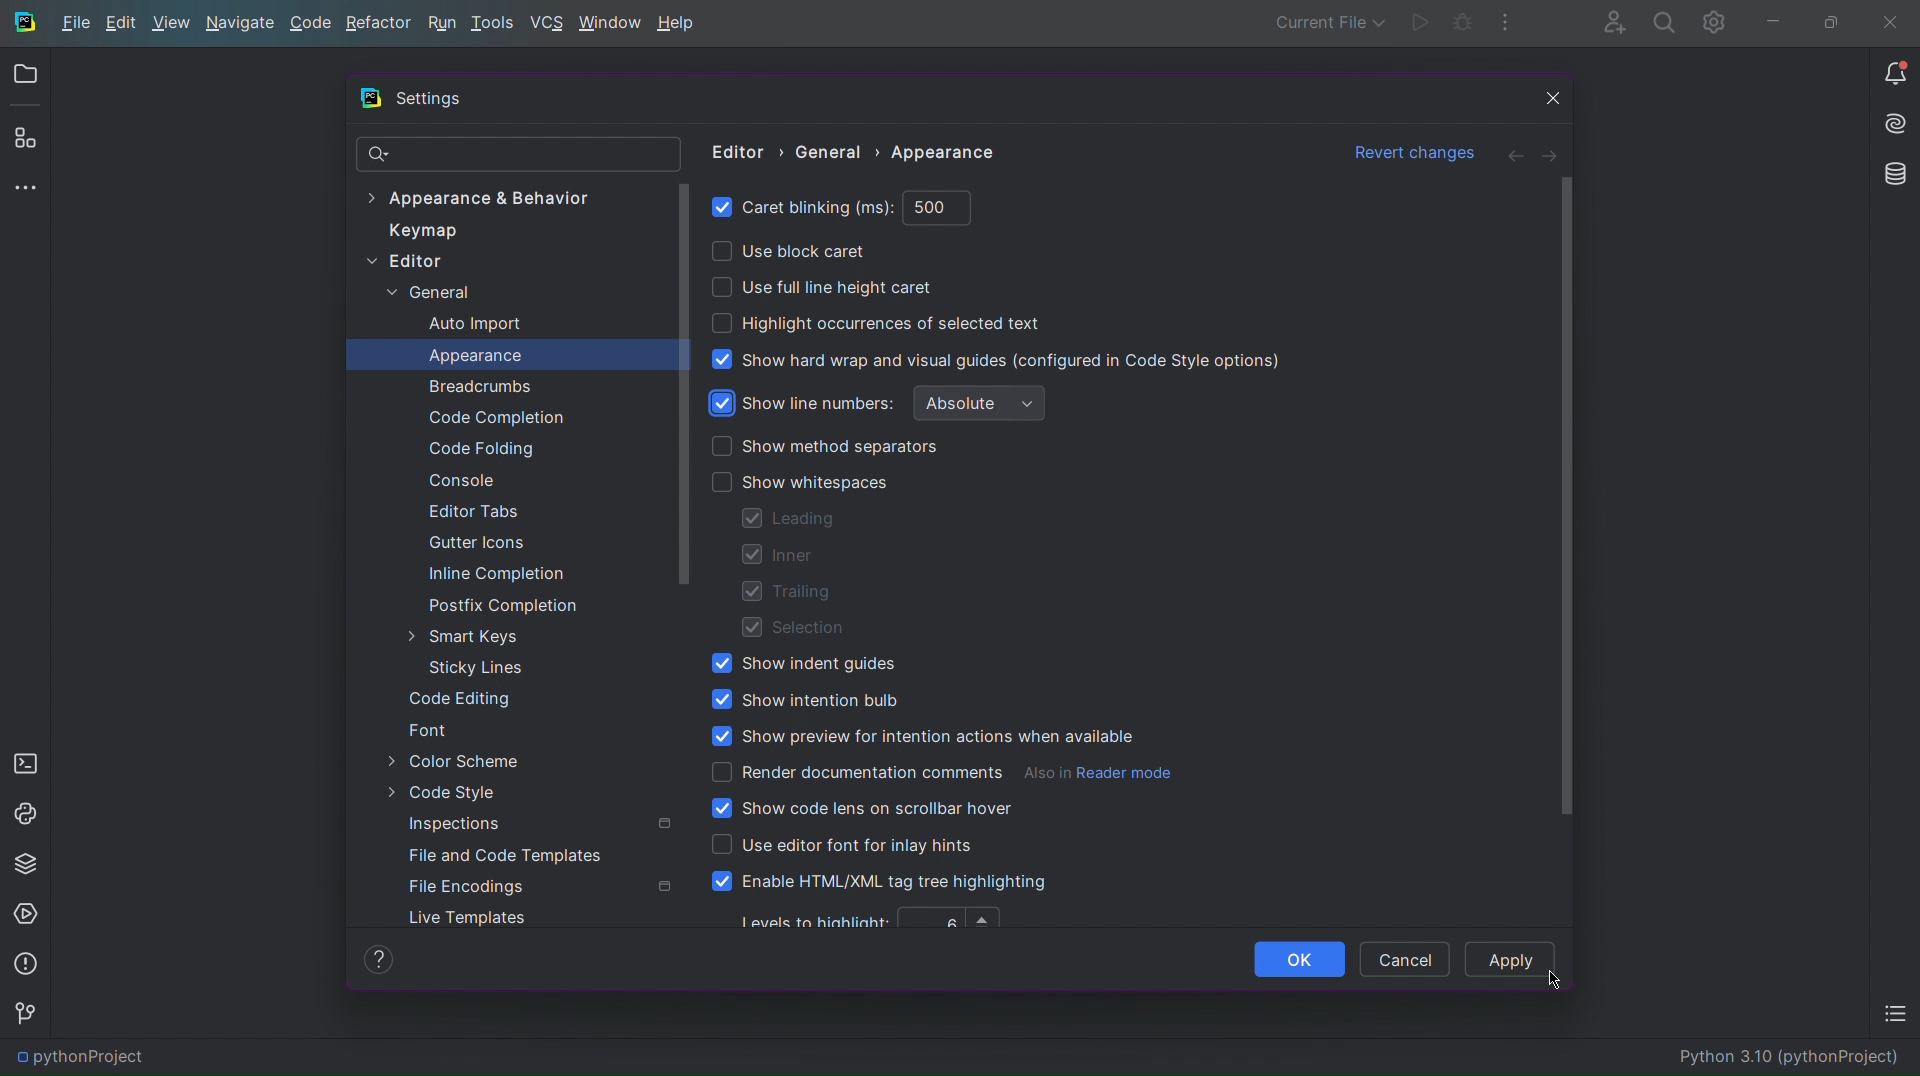 This screenshot has width=1920, height=1076. Describe the element at coordinates (1297, 958) in the screenshot. I see `OK` at that location.